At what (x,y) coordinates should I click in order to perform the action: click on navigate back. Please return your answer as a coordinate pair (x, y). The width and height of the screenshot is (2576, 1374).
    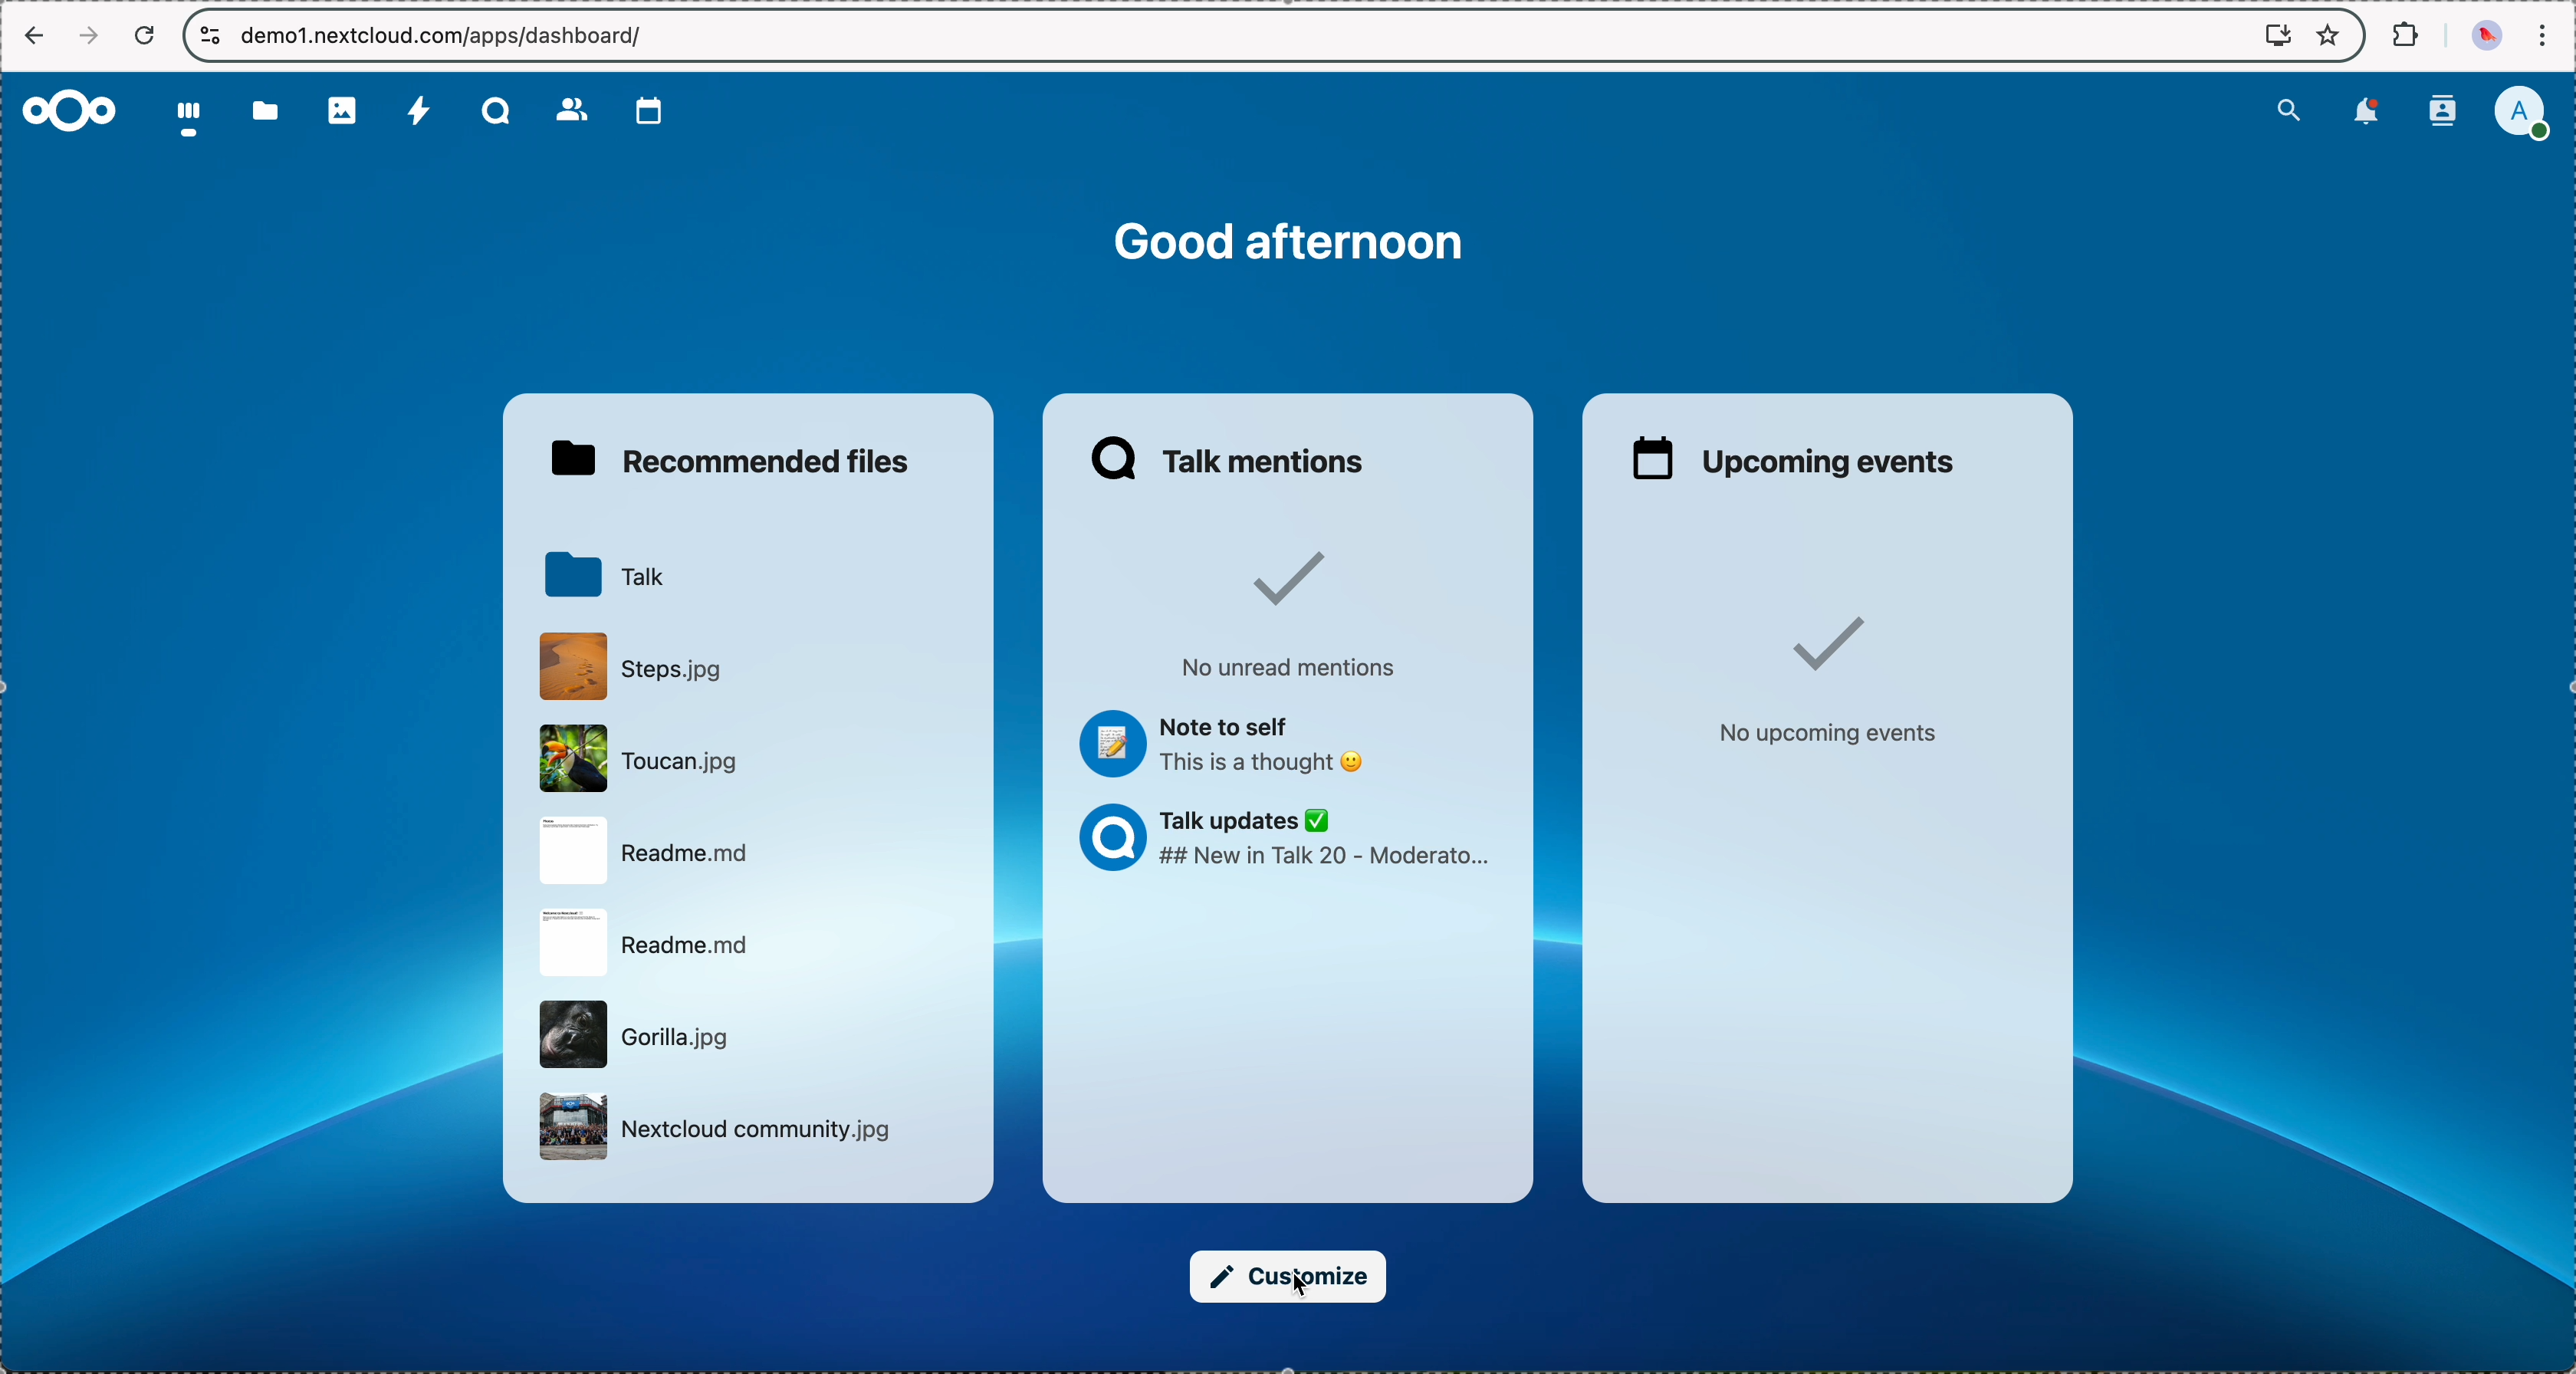
    Looking at the image, I should click on (32, 38).